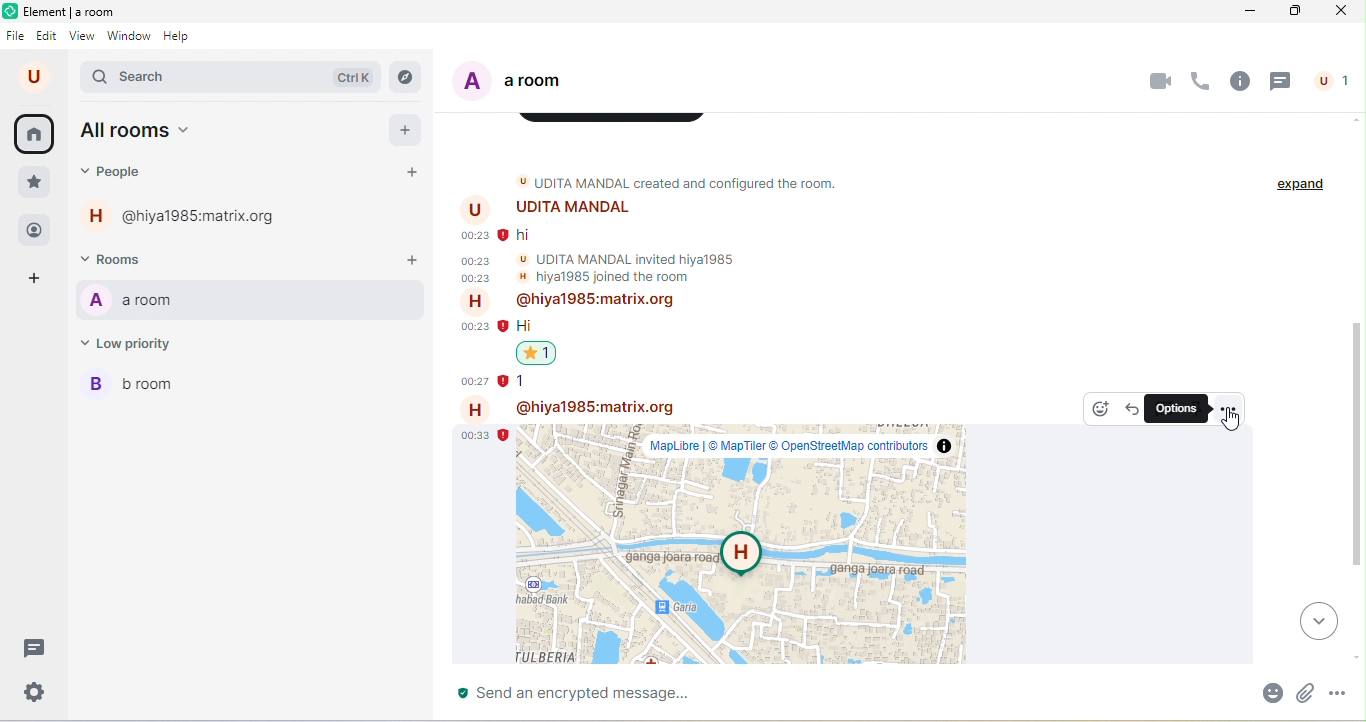  Describe the element at coordinates (81, 36) in the screenshot. I see `view` at that location.